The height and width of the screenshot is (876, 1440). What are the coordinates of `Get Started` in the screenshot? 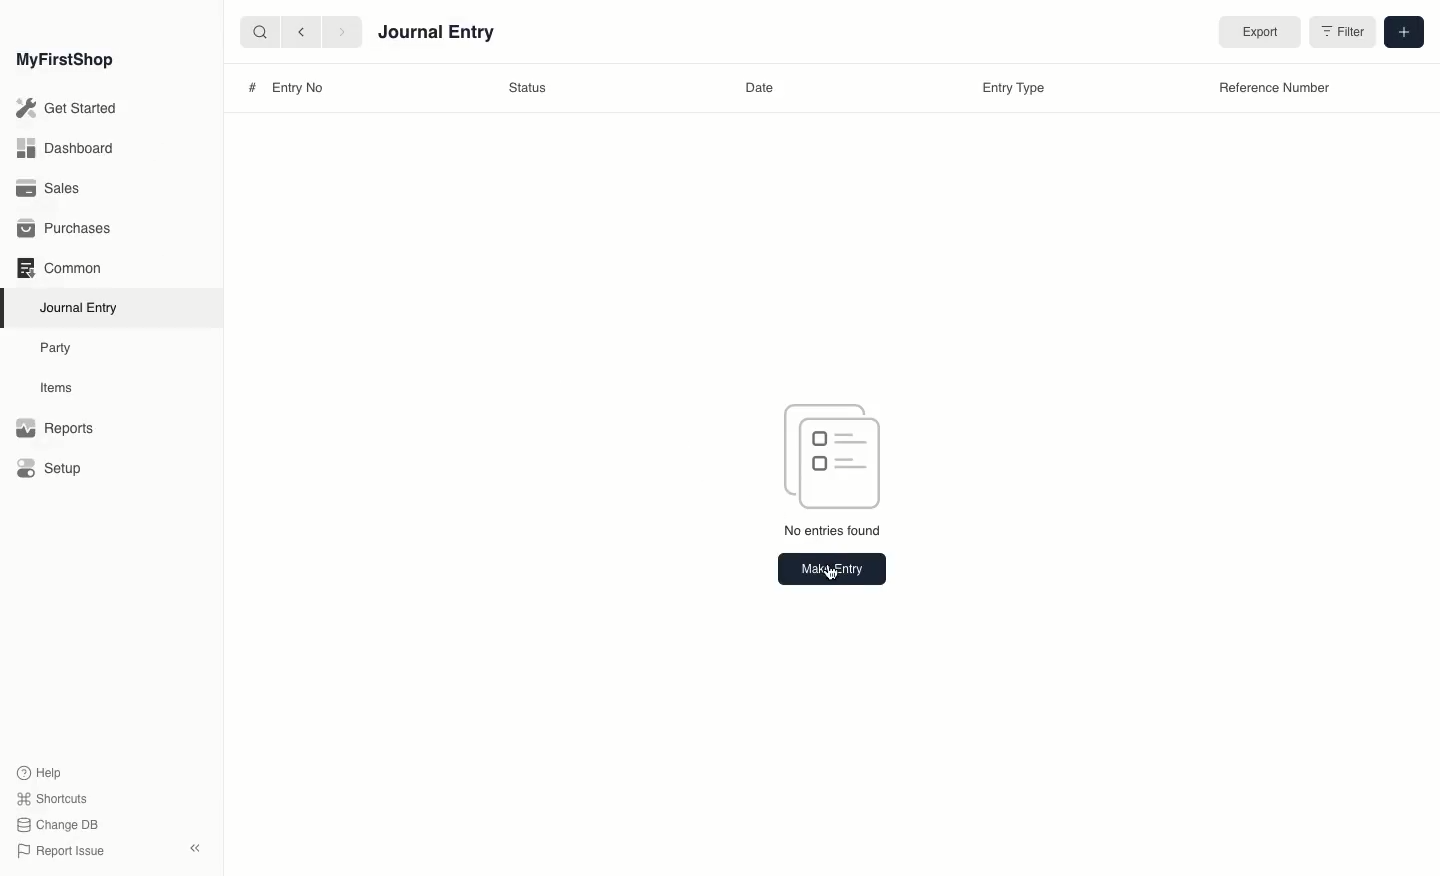 It's located at (68, 109).